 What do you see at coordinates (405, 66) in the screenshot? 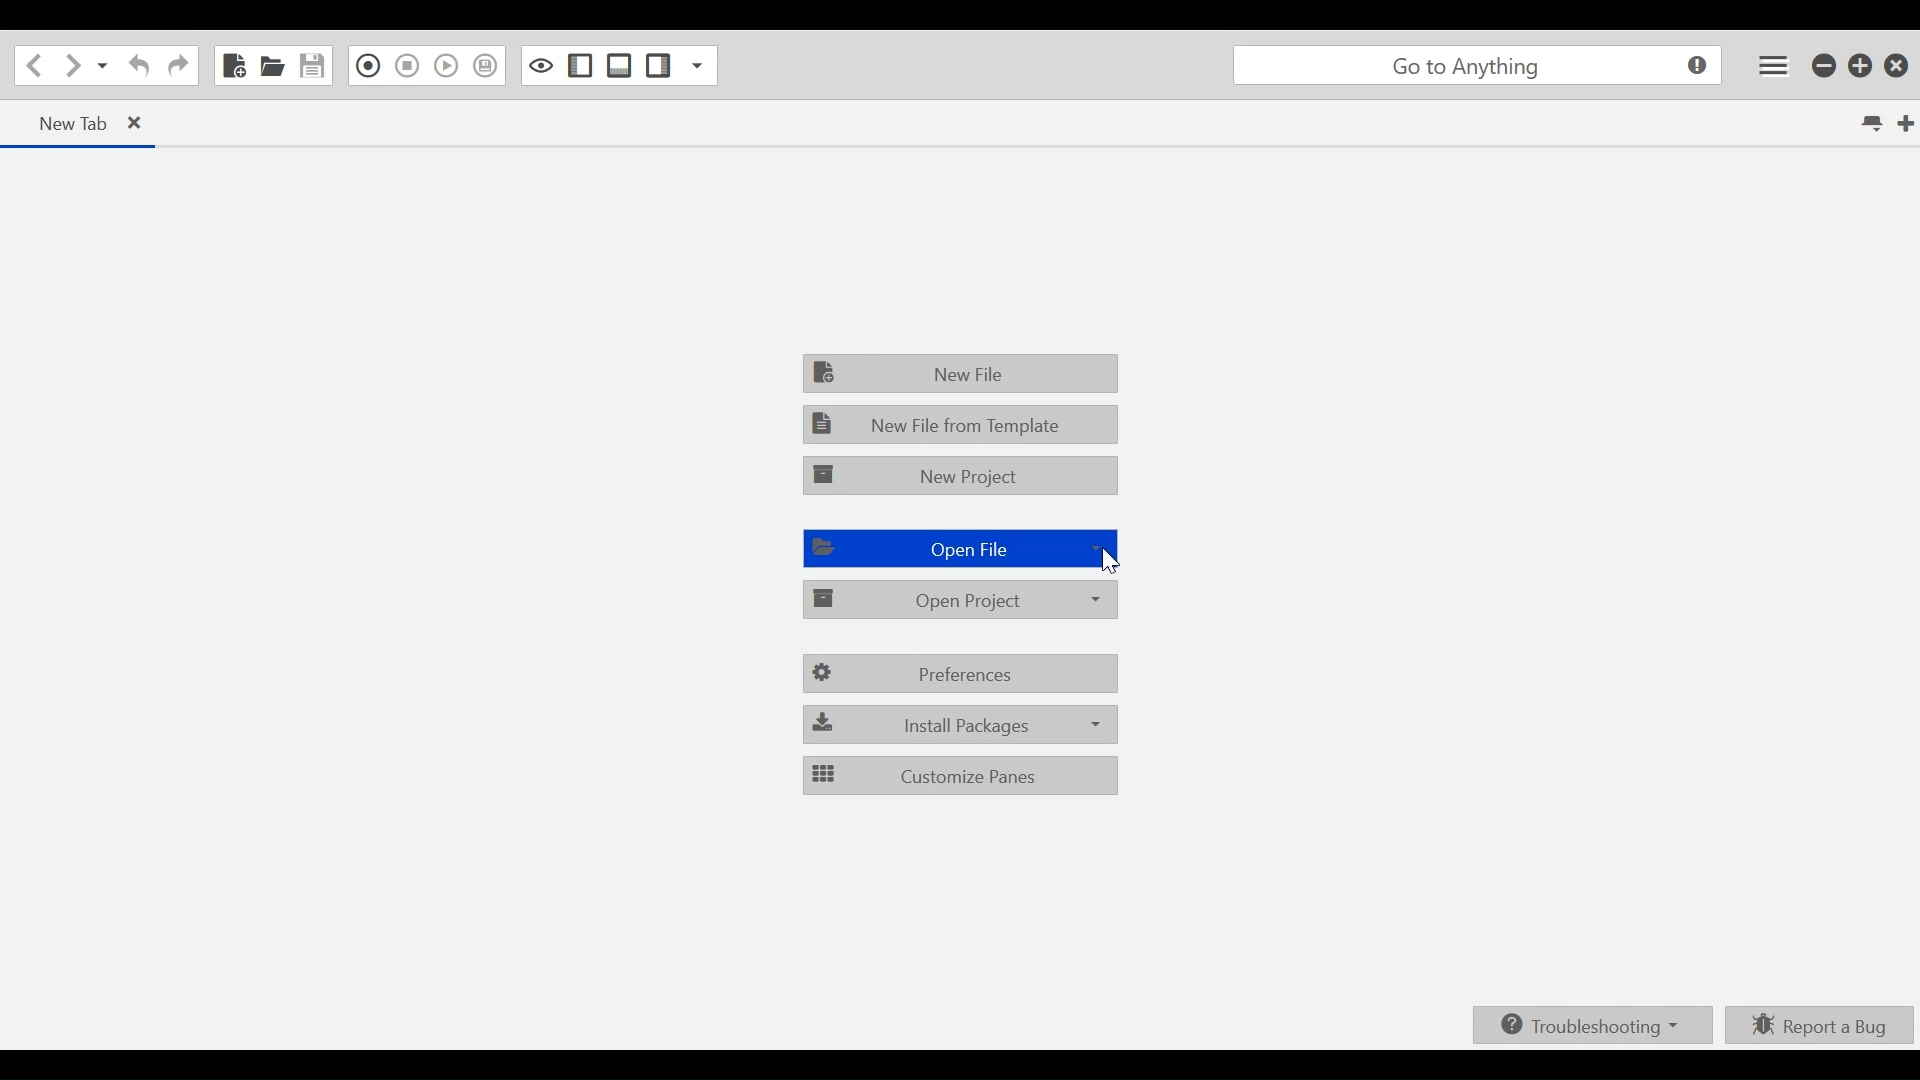
I see `Stop Recording in Macro` at bounding box center [405, 66].